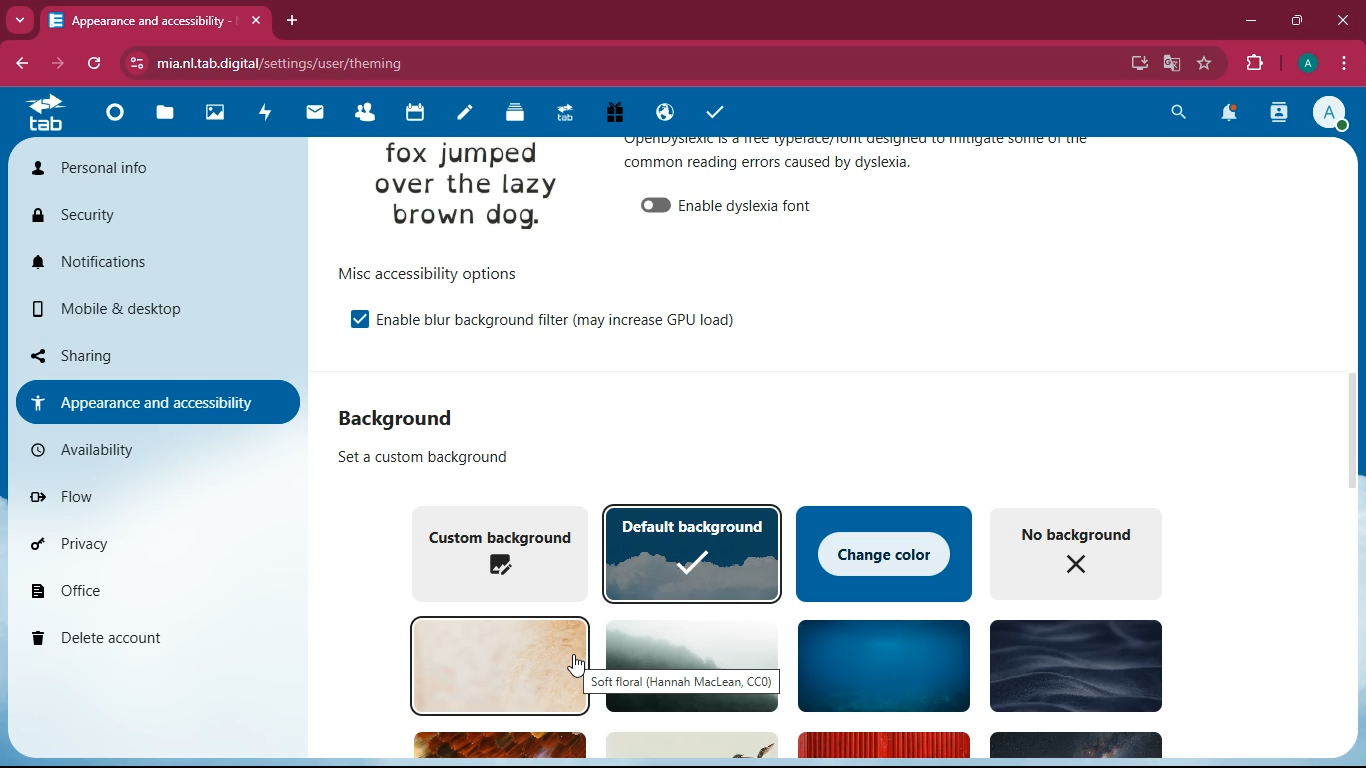 The width and height of the screenshot is (1366, 768). What do you see at coordinates (17, 65) in the screenshot?
I see `back` at bounding box center [17, 65].